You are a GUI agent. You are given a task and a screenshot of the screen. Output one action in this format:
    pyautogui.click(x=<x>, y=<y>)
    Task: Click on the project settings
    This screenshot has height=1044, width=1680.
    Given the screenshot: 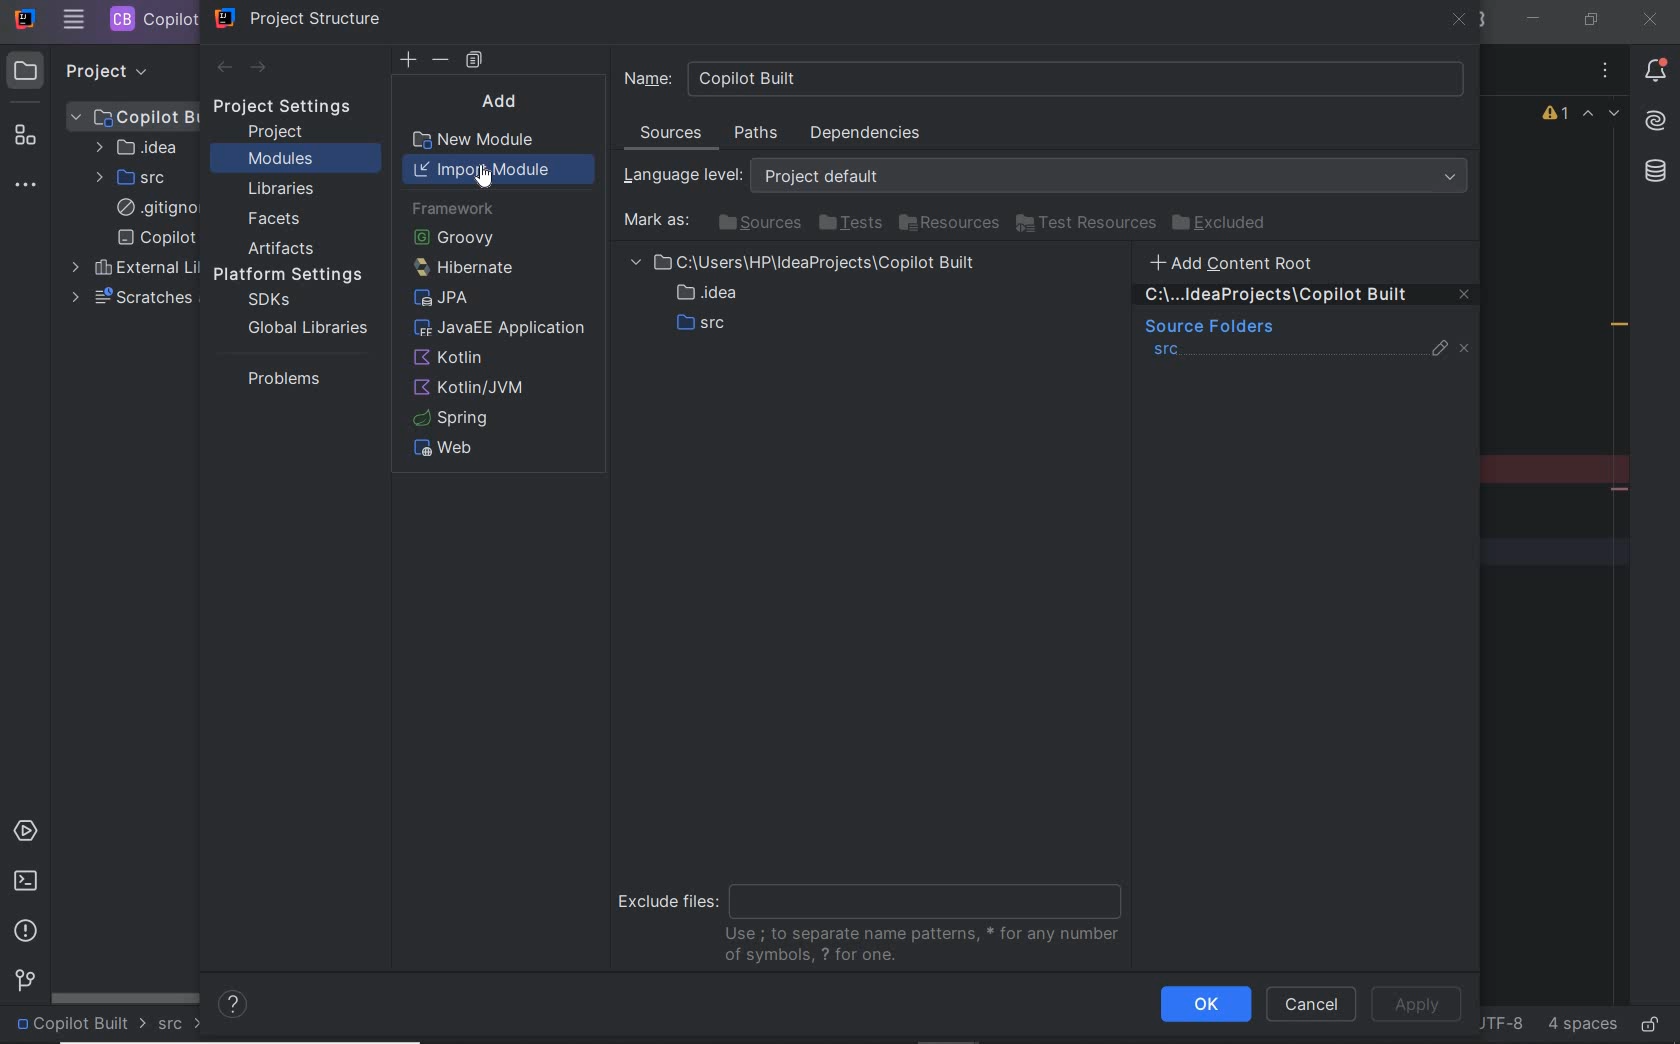 What is the action you would take?
    pyautogui.click(x=296, y=107)
    